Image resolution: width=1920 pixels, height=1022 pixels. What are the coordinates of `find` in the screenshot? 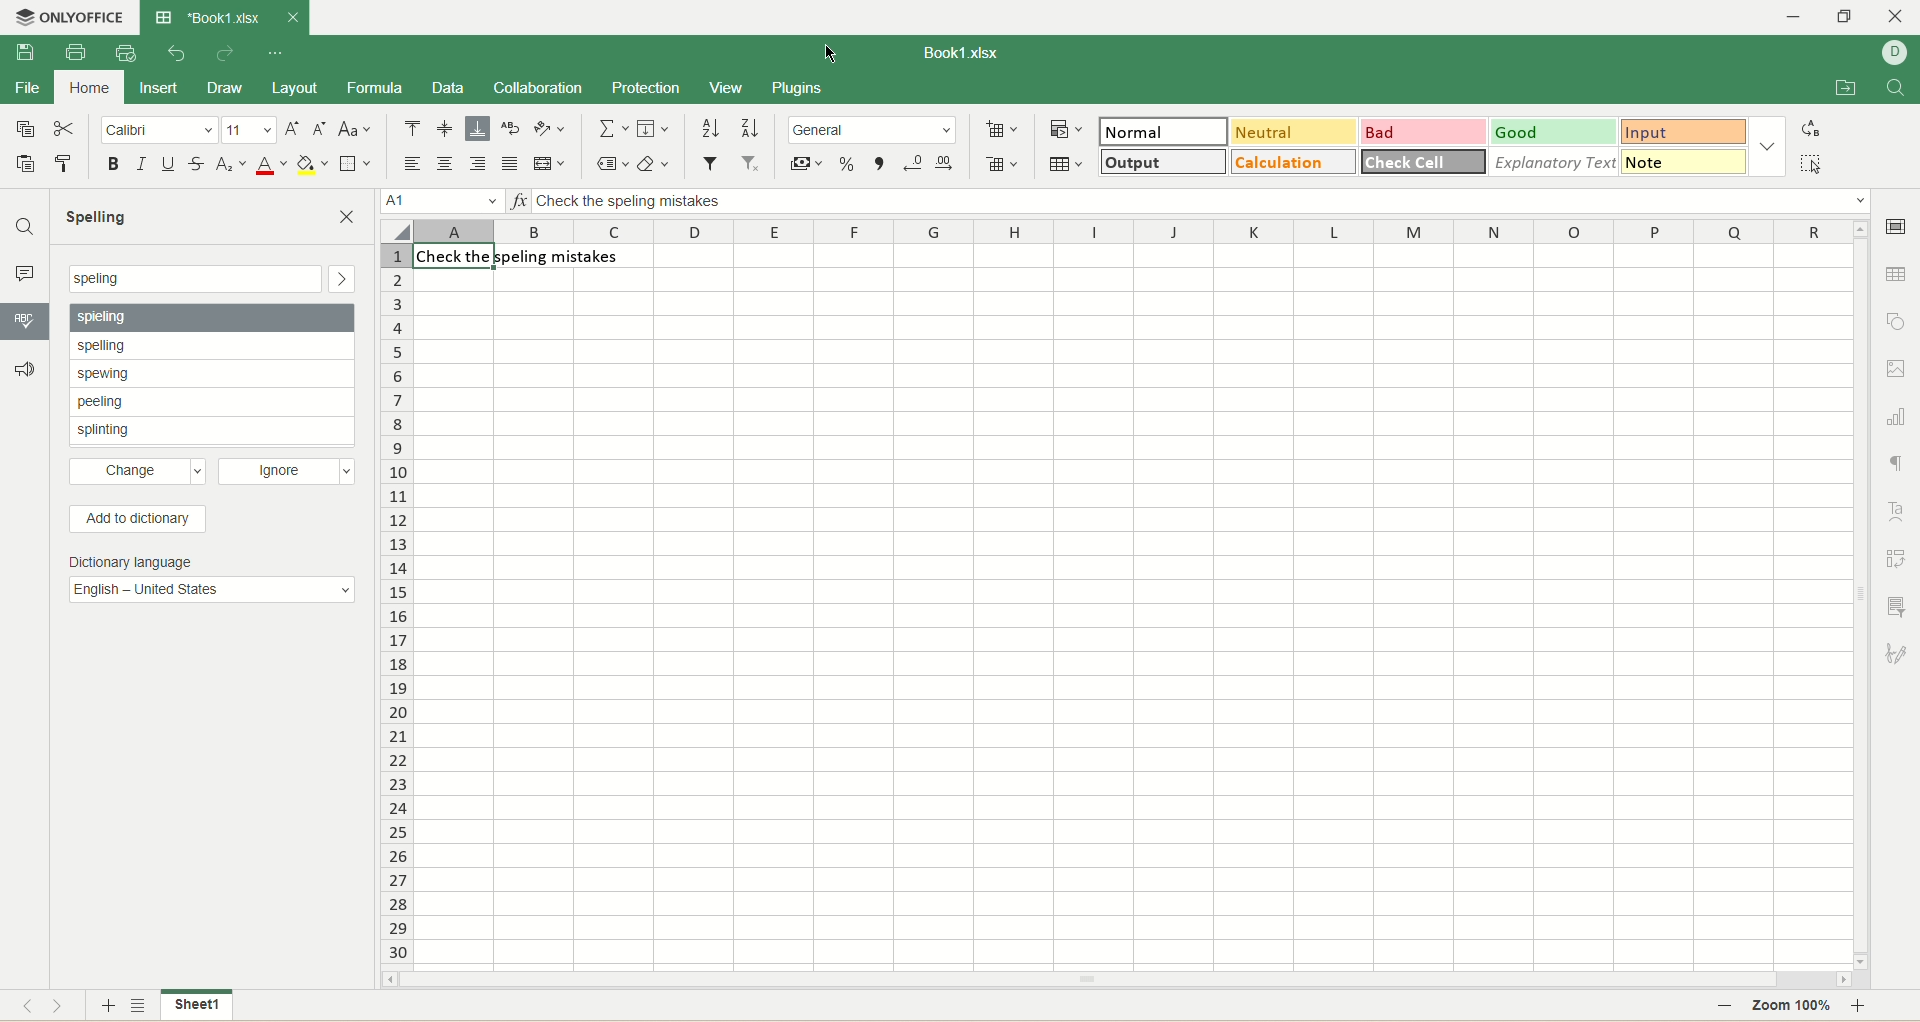 It's located at (27, 224).